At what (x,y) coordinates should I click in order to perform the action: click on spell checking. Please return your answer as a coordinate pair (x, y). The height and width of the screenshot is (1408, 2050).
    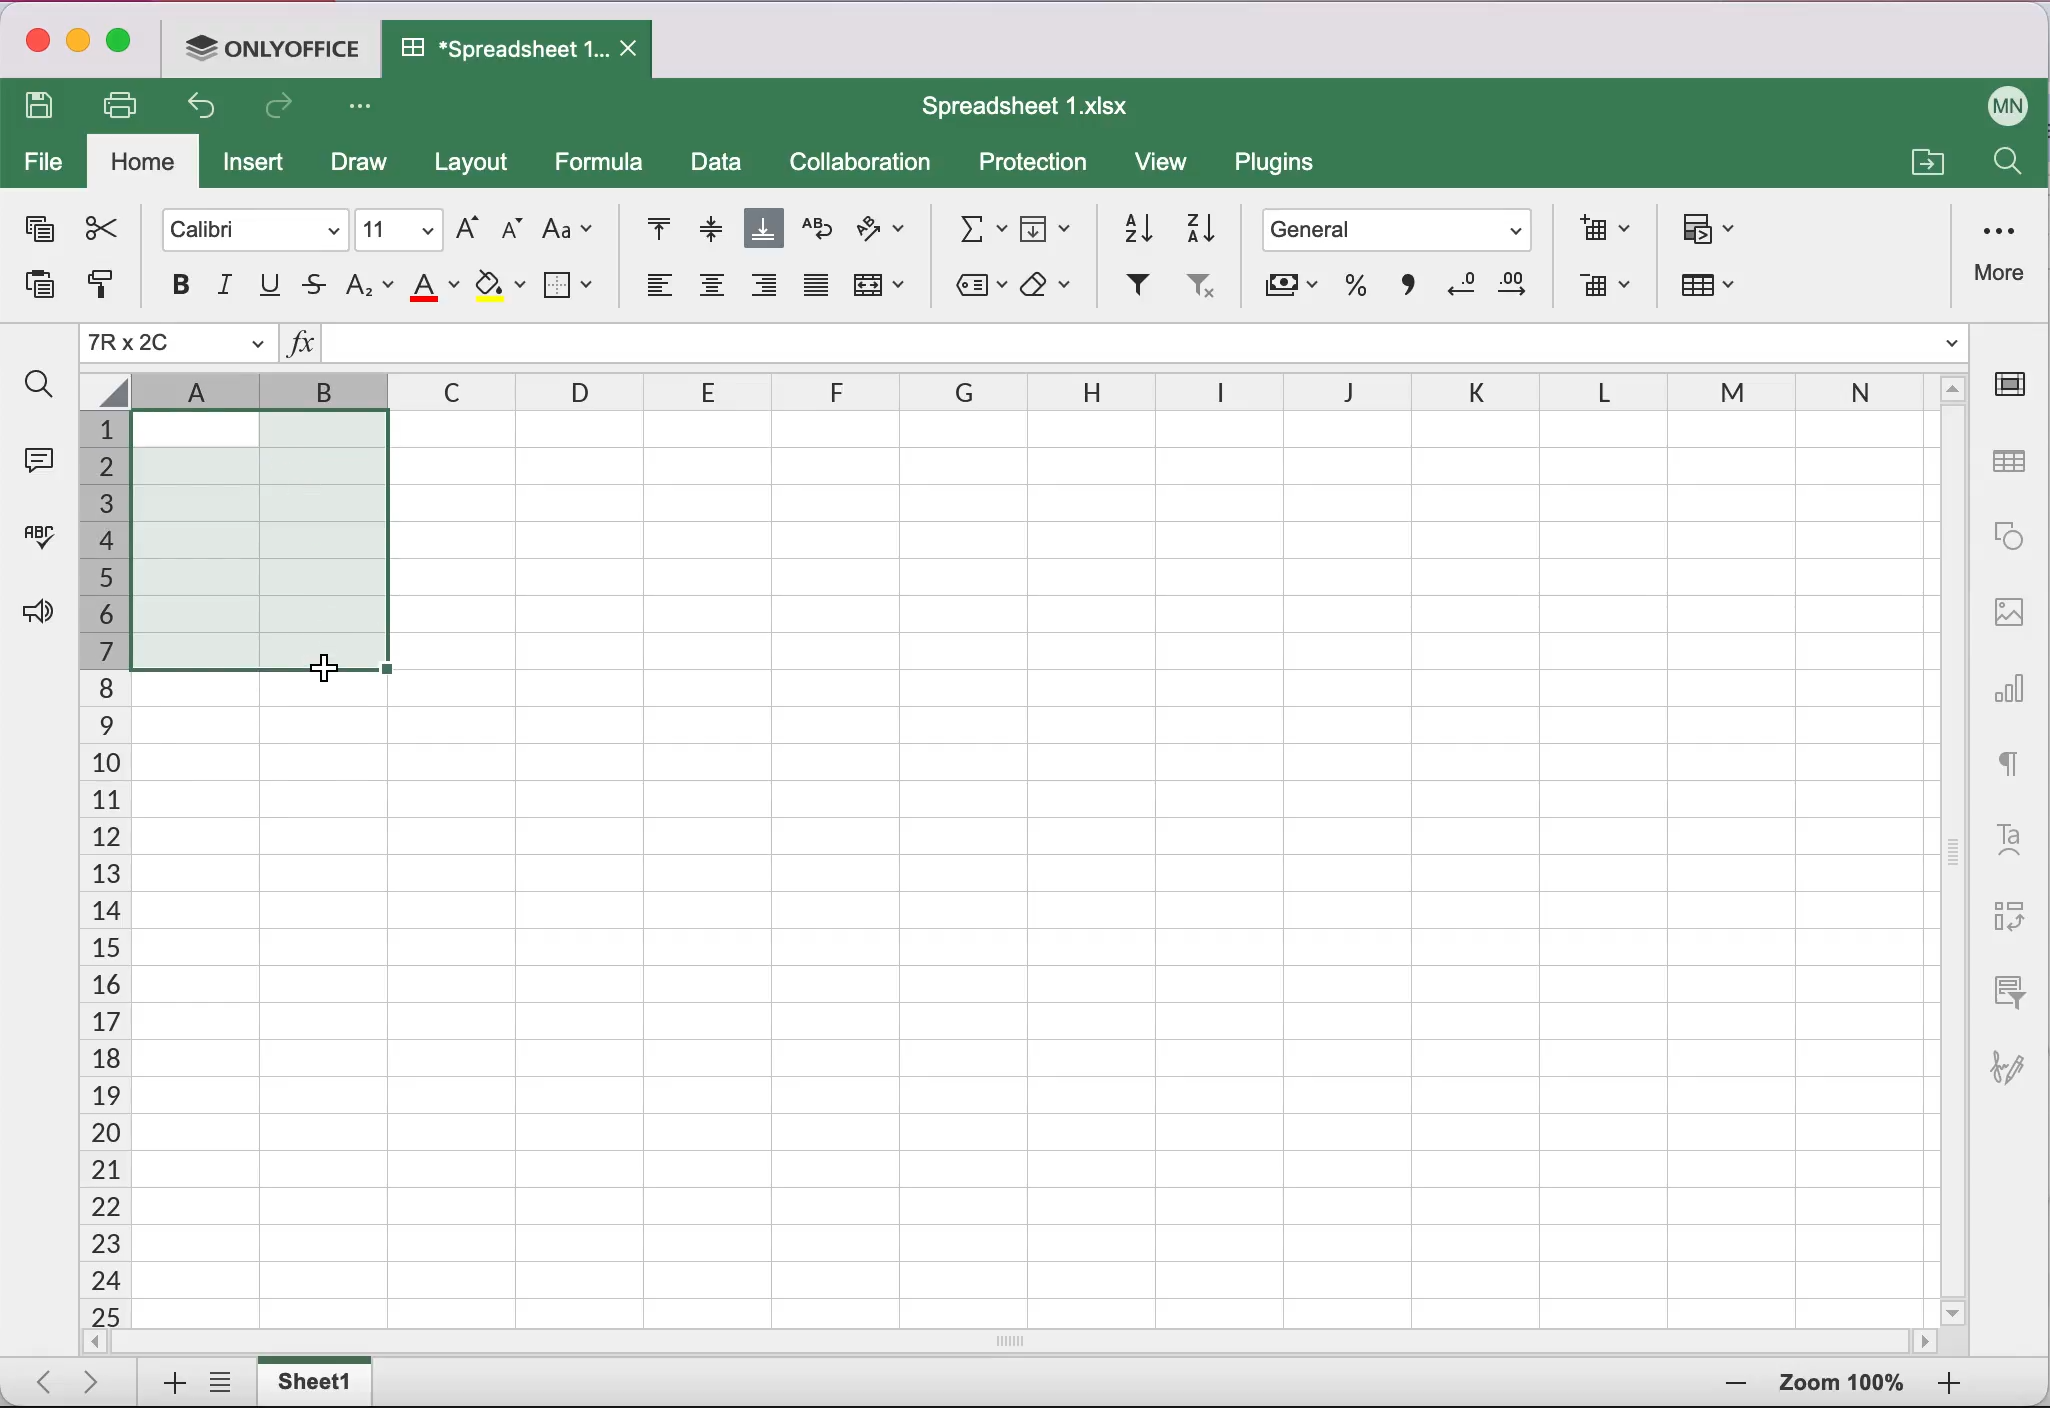
    Looking at the image, I should click on (35, 544).